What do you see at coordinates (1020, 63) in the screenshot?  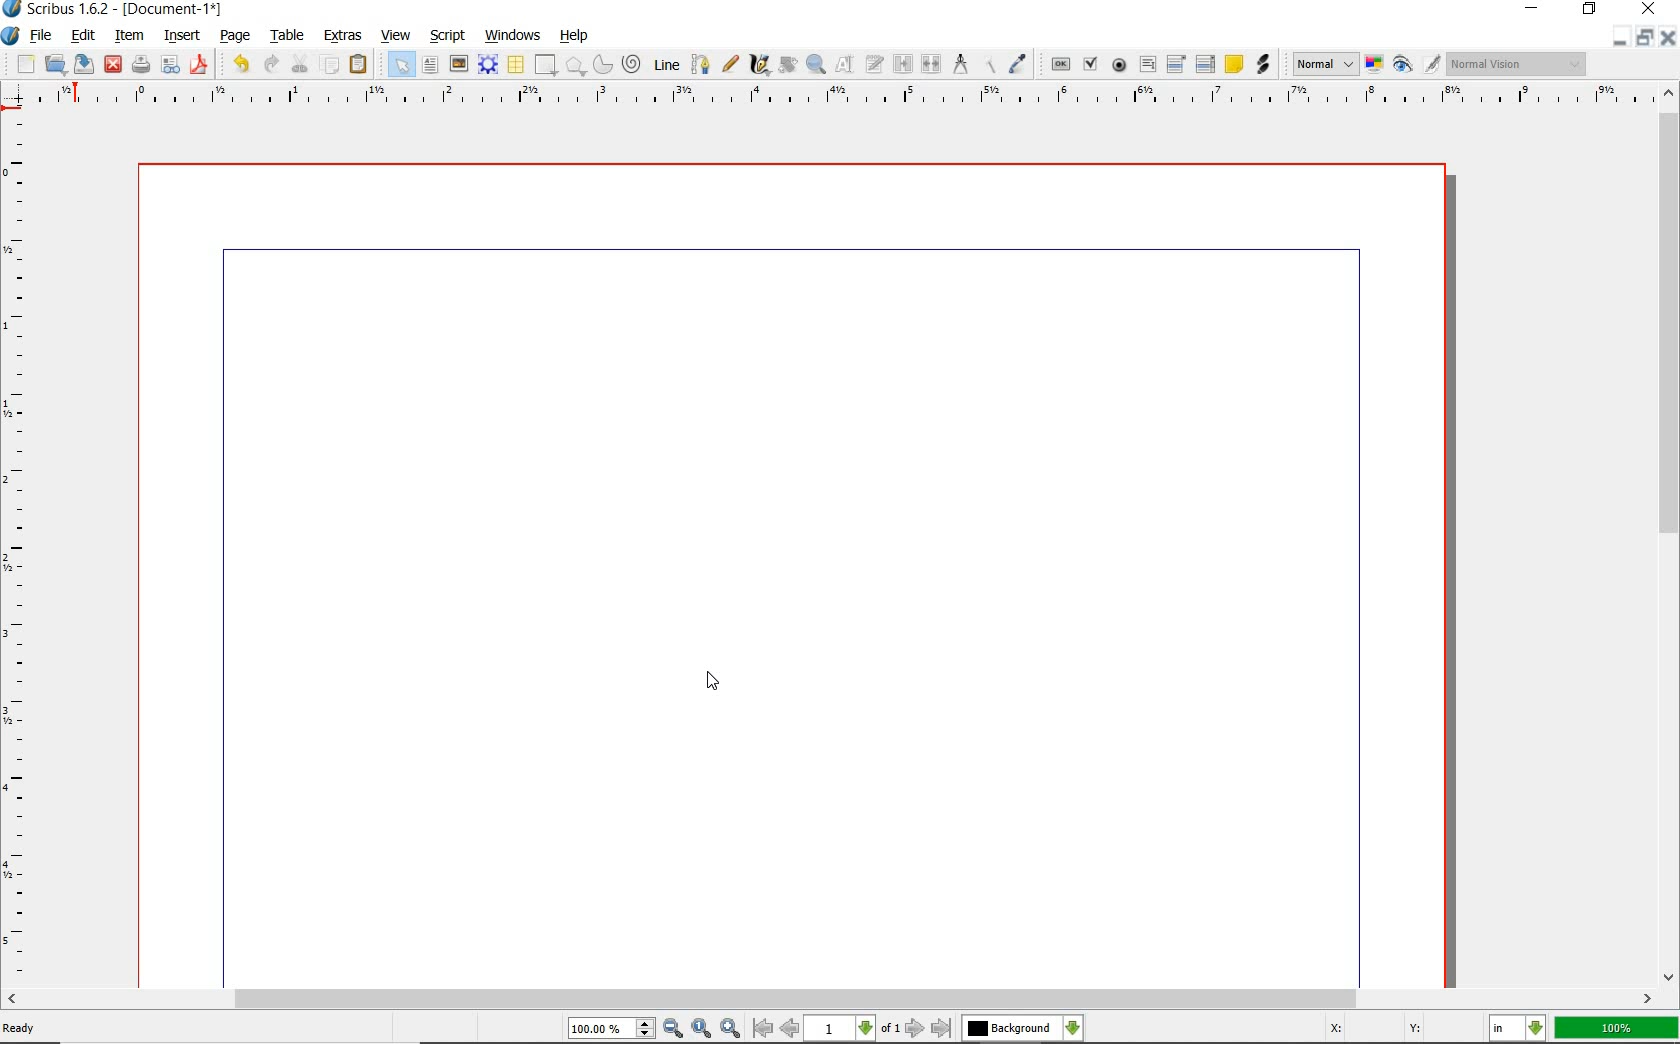 I see `eye dropper` at bounding box center [1020, 63].